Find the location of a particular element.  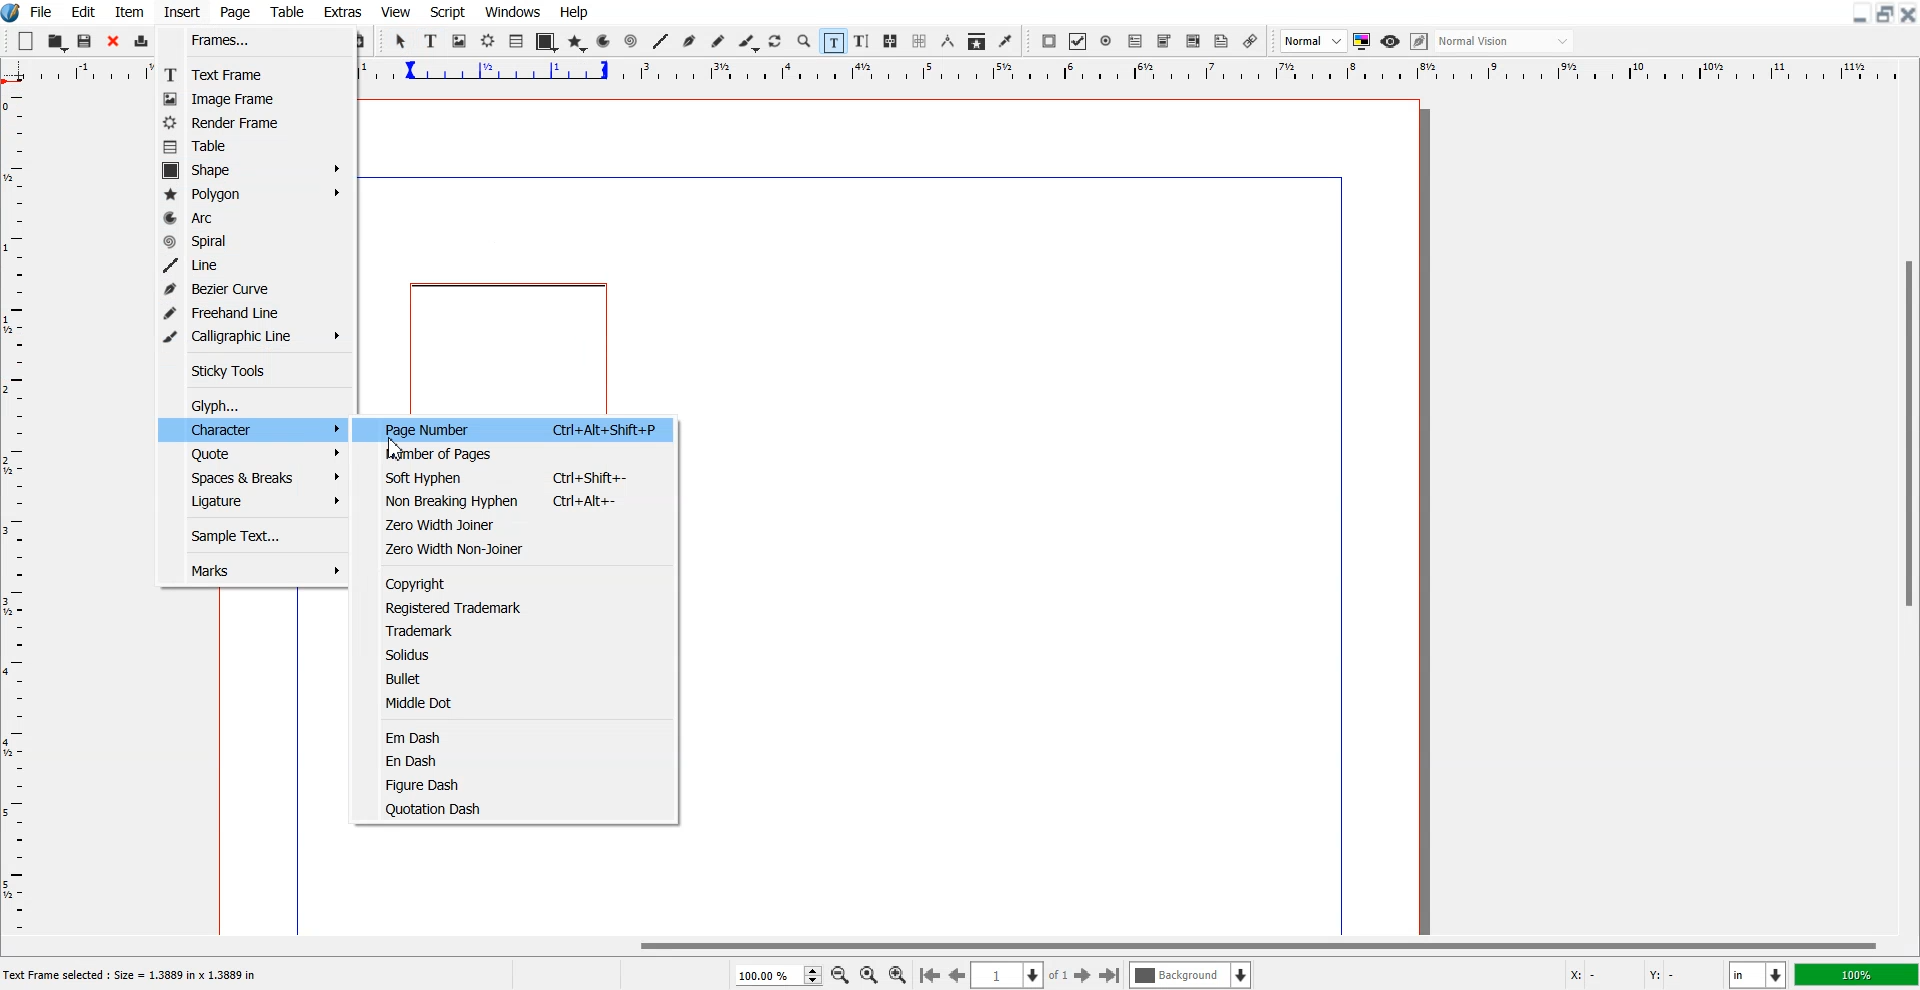

Zoom In is located at coordinates (898, 974).